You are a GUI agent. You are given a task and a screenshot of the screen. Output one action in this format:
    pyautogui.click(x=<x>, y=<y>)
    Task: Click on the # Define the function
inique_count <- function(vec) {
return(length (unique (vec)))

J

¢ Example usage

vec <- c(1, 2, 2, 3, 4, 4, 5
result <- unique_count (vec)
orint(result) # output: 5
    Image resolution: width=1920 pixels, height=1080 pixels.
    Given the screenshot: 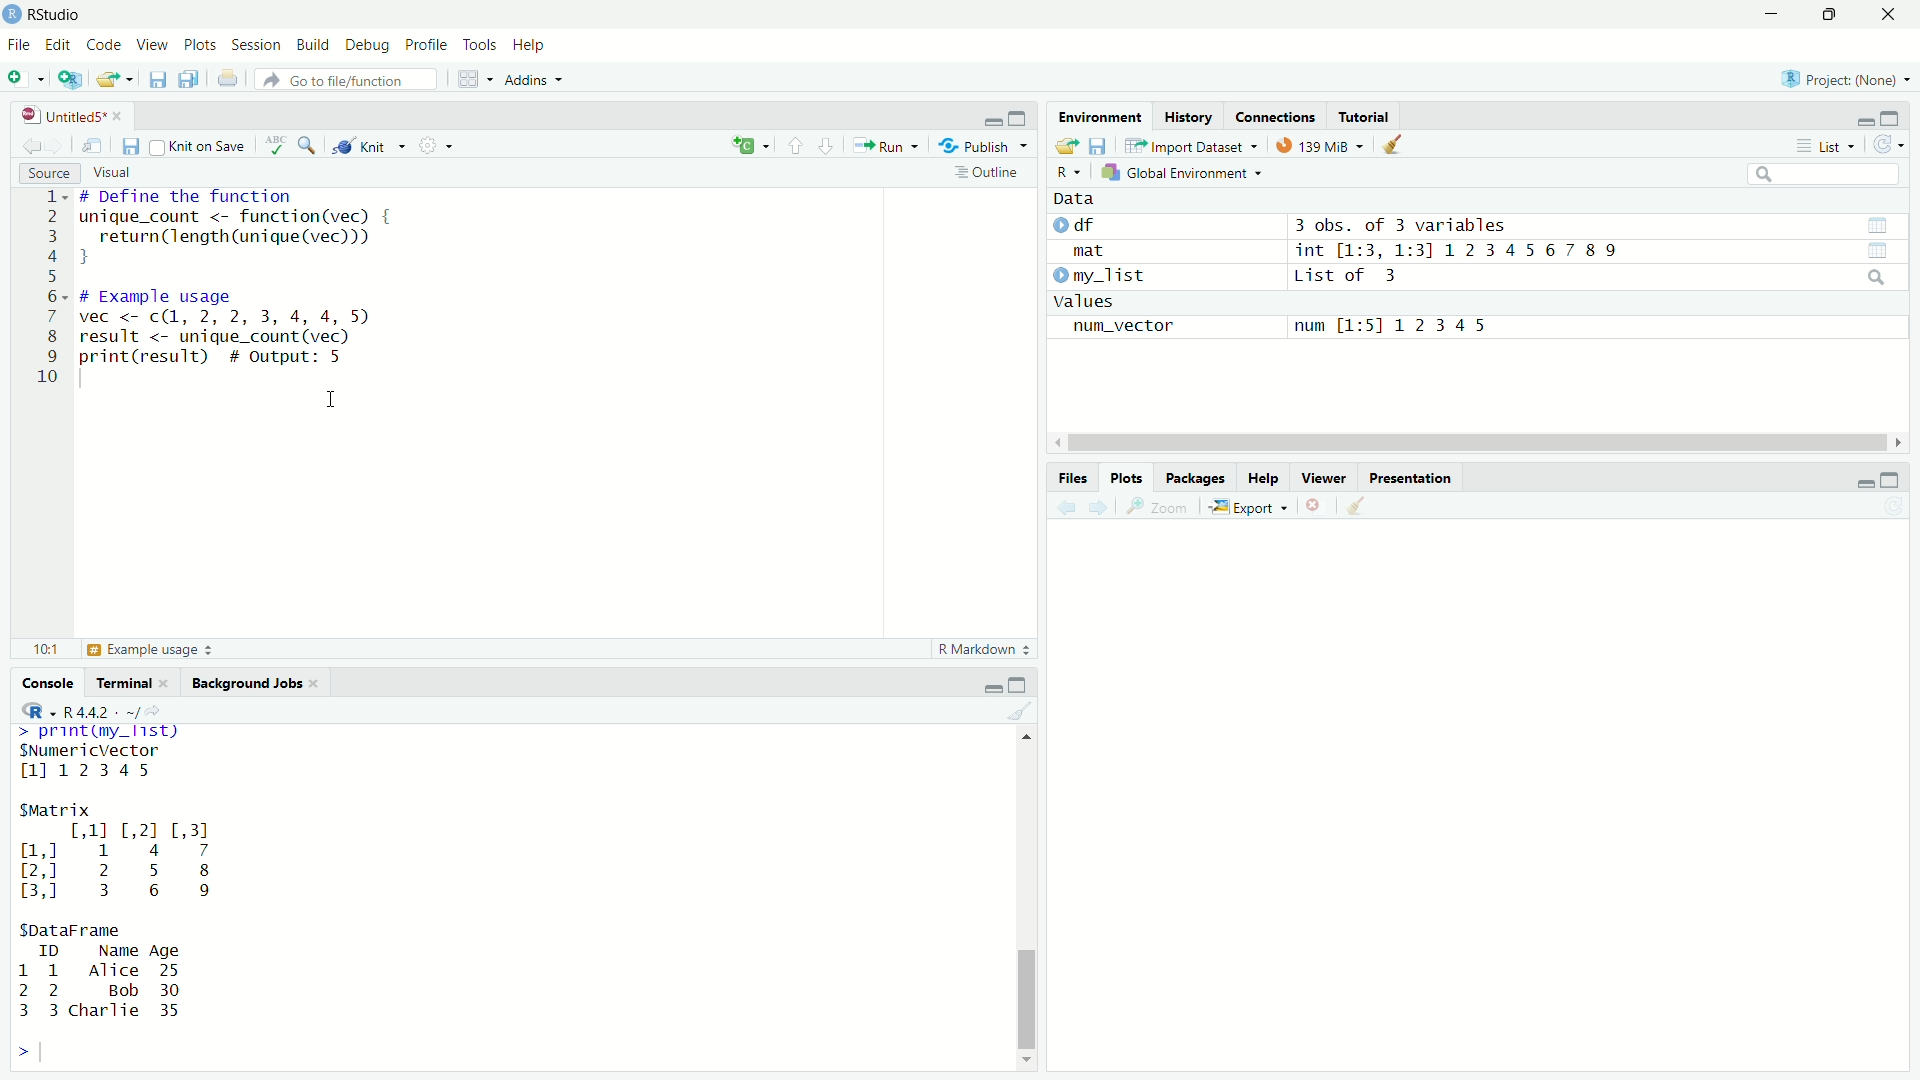 What is the action you would take?
    pyautogui.click(x=233, y=283)
    